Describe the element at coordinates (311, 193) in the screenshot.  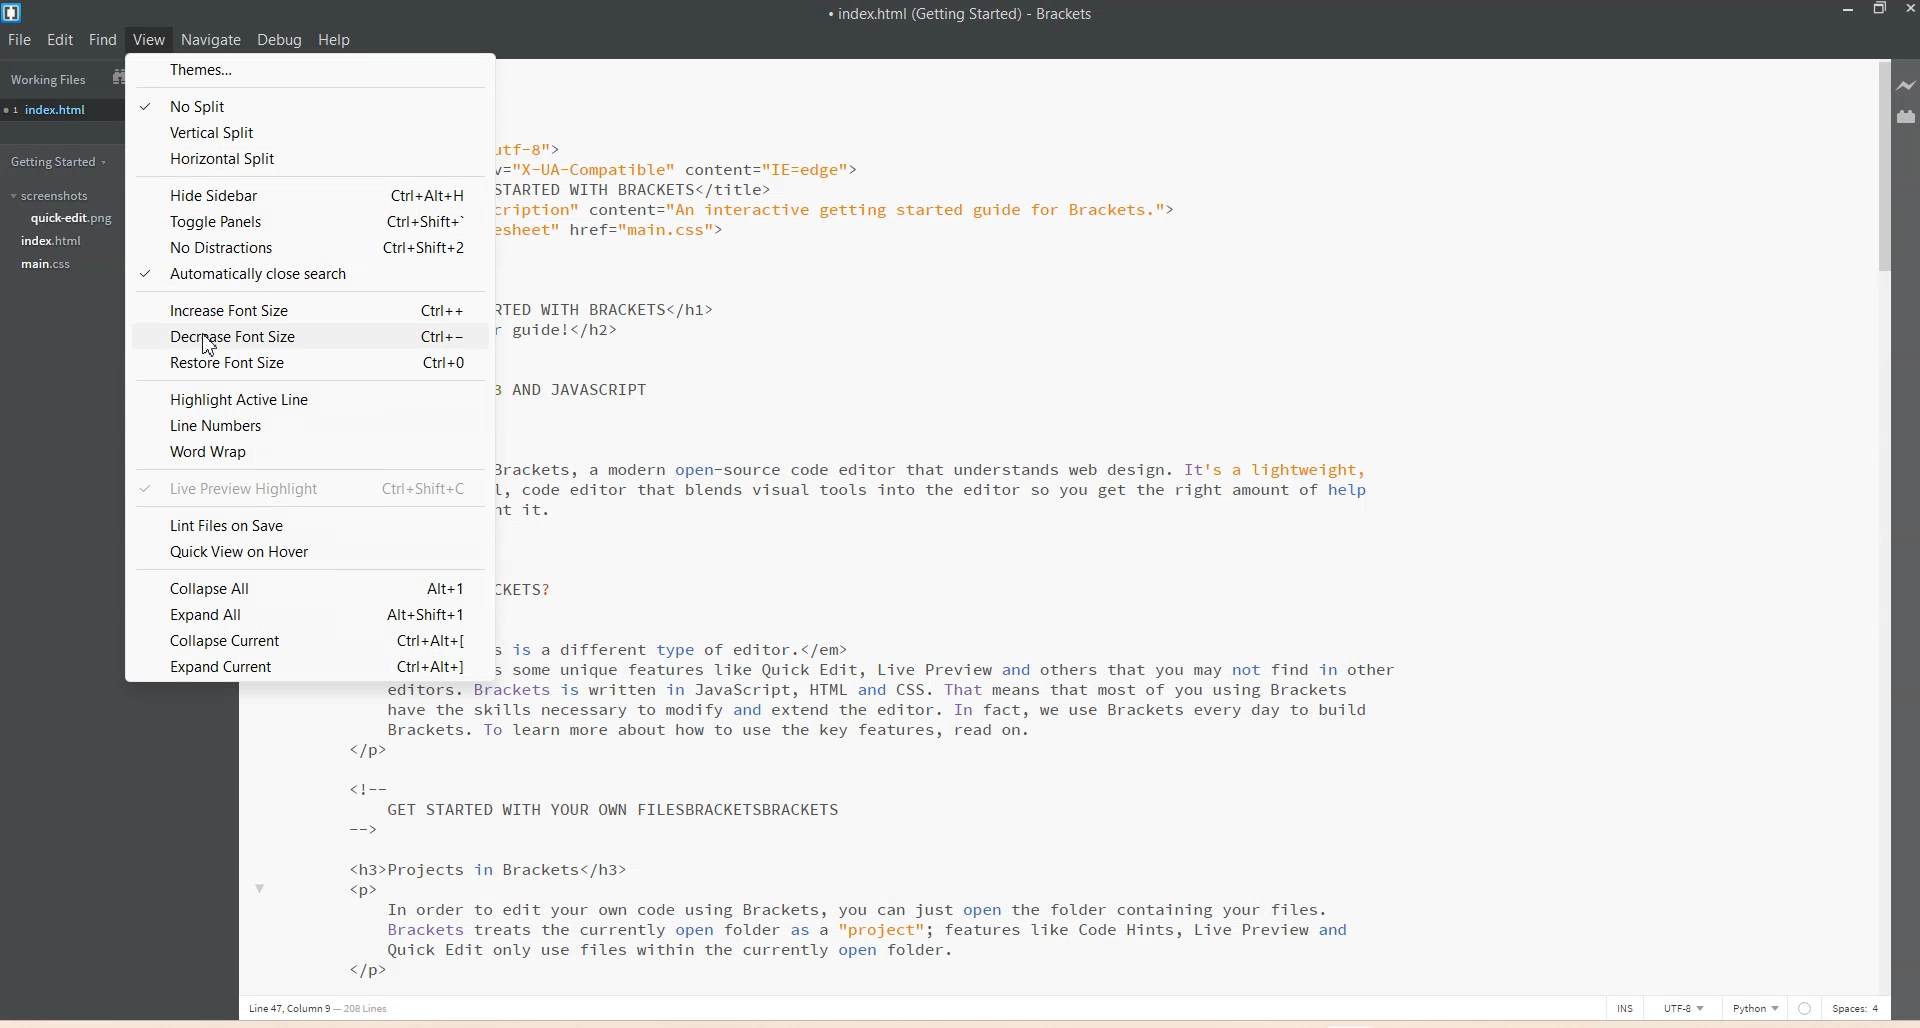
I see `Hide Sidebar` at that location.